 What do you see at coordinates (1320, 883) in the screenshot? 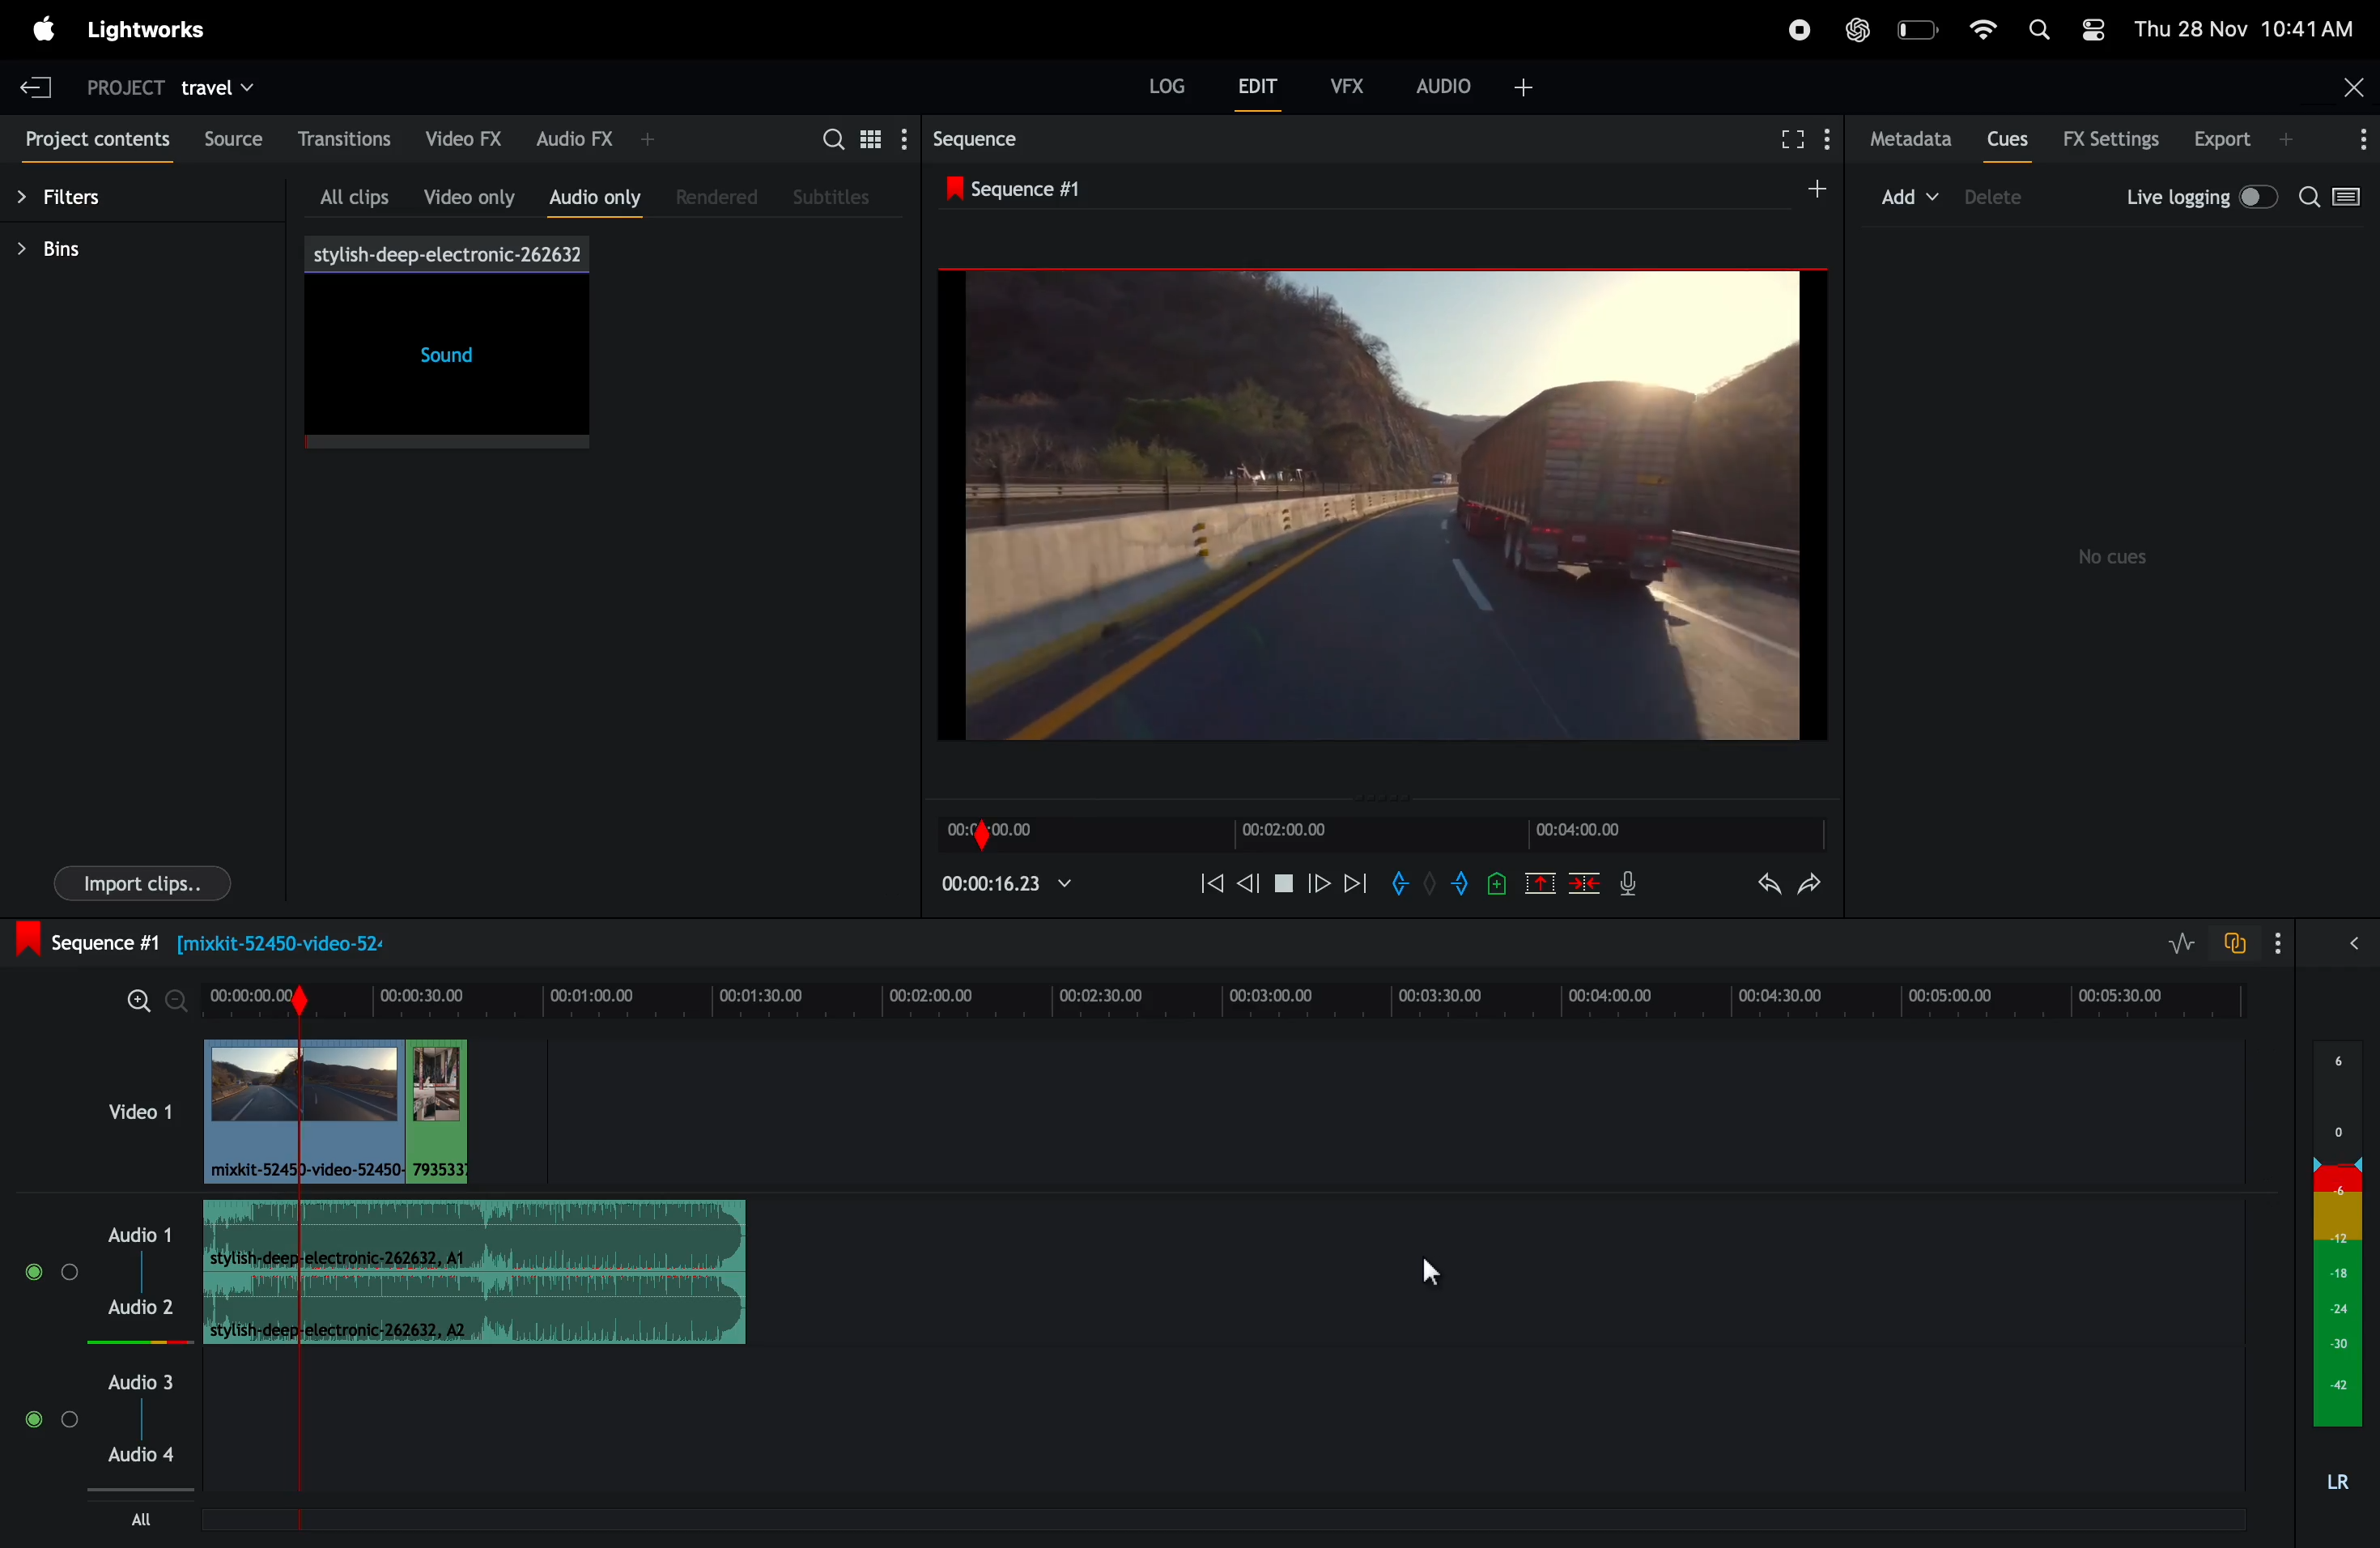
I see `move forward one frame` at bounding box center [1320, 883].